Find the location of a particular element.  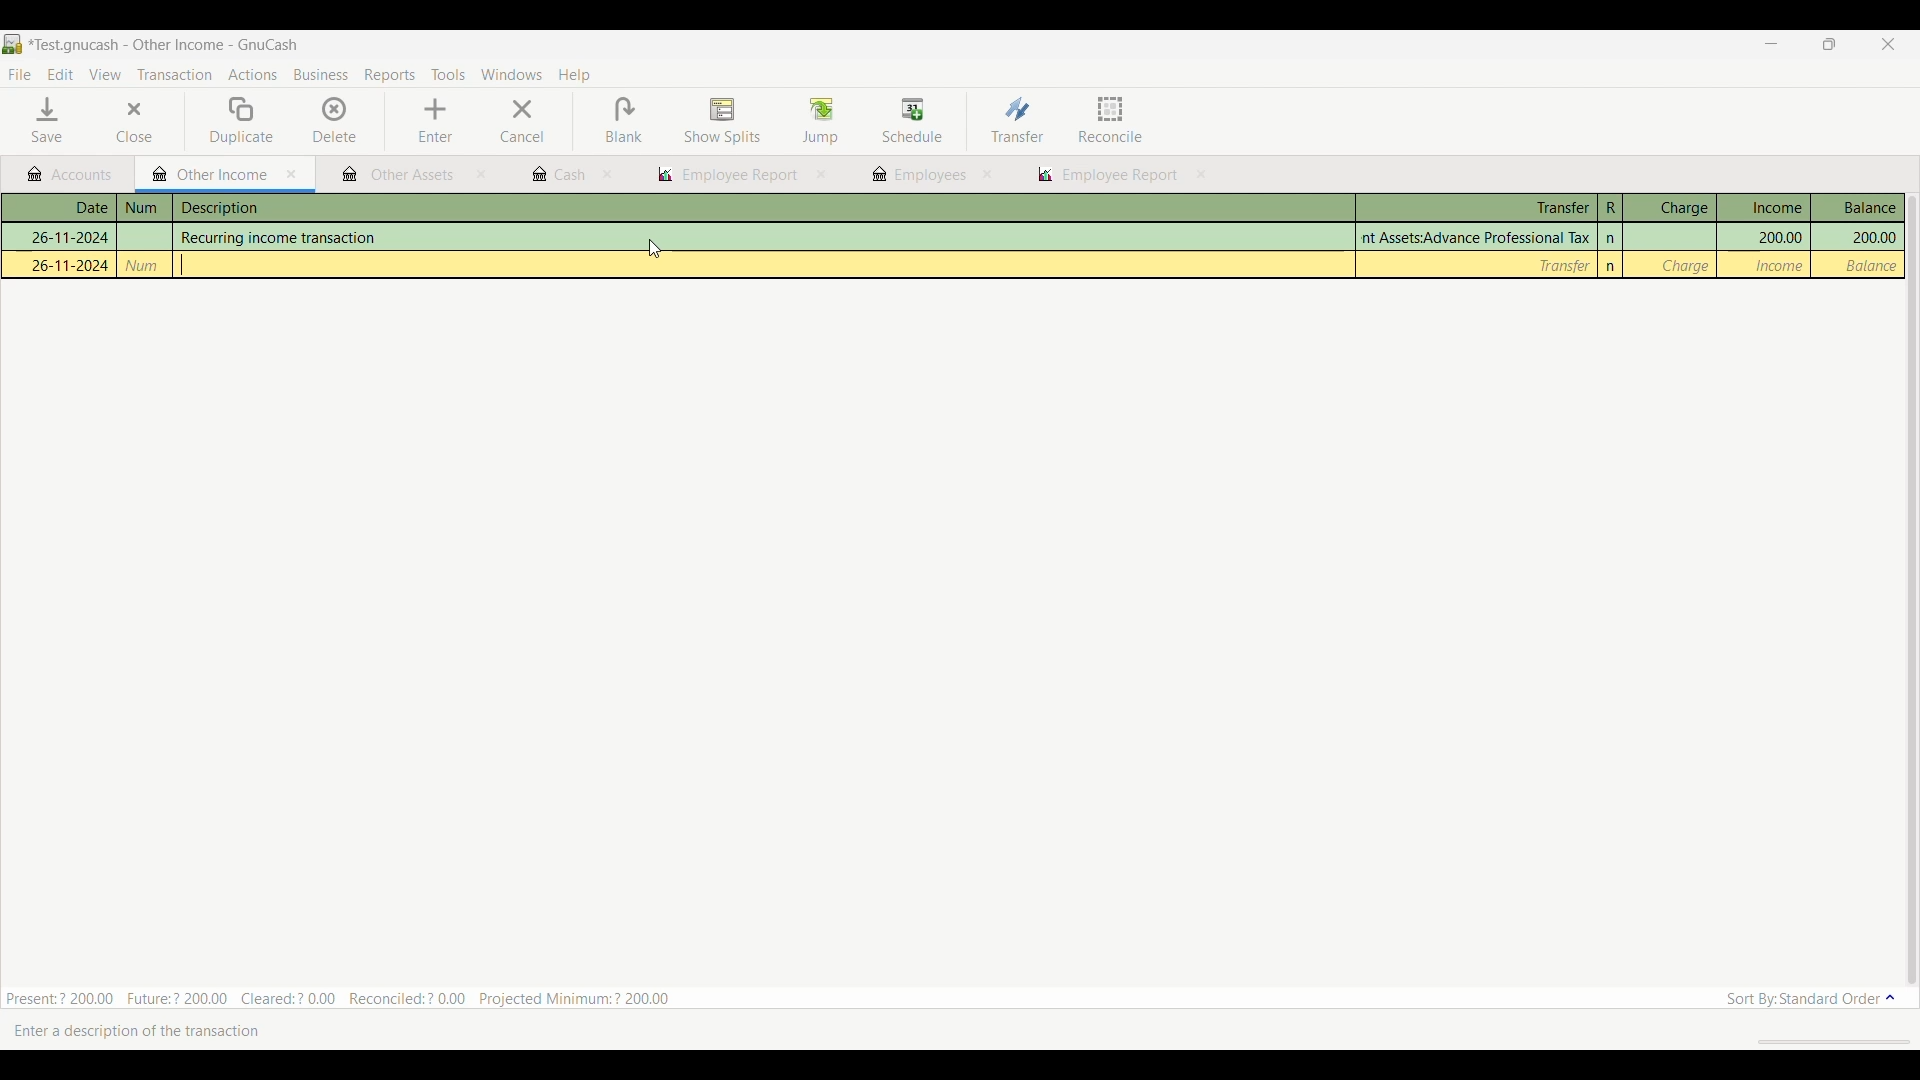

Close current tab is located at coordinates (292, 175).